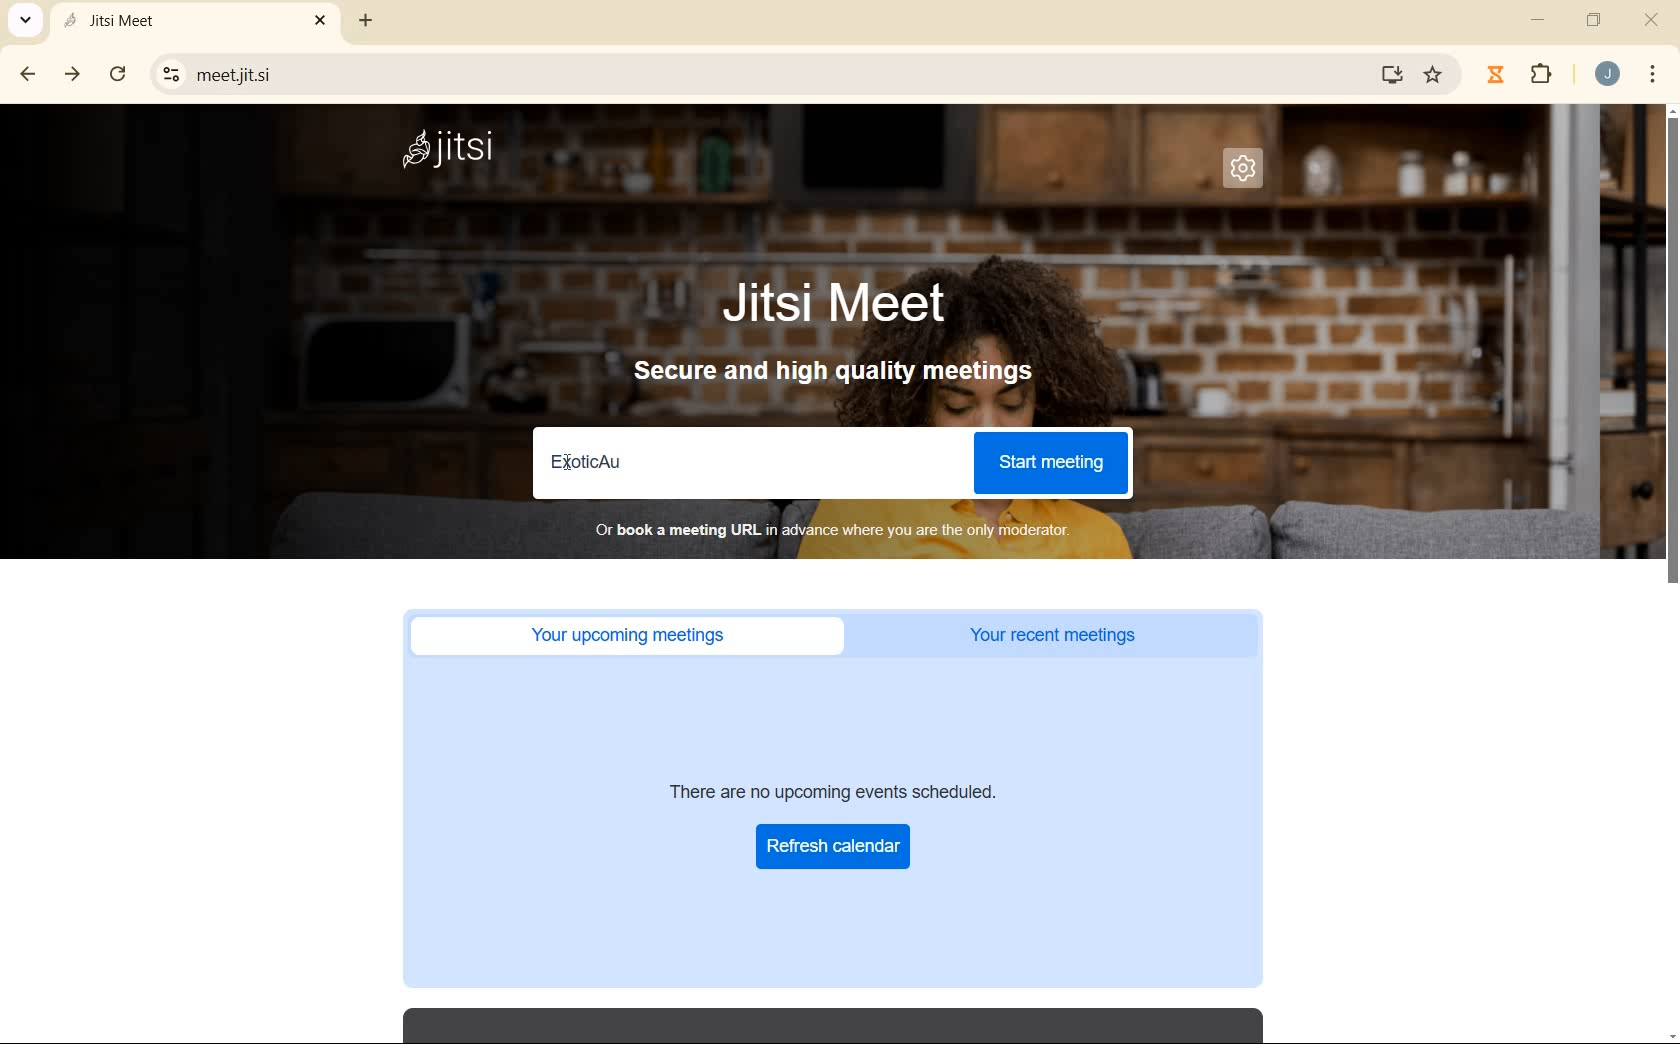  Describe the element at coordinates (1596, 22) in the screenshot. I see `restore down` at that location.